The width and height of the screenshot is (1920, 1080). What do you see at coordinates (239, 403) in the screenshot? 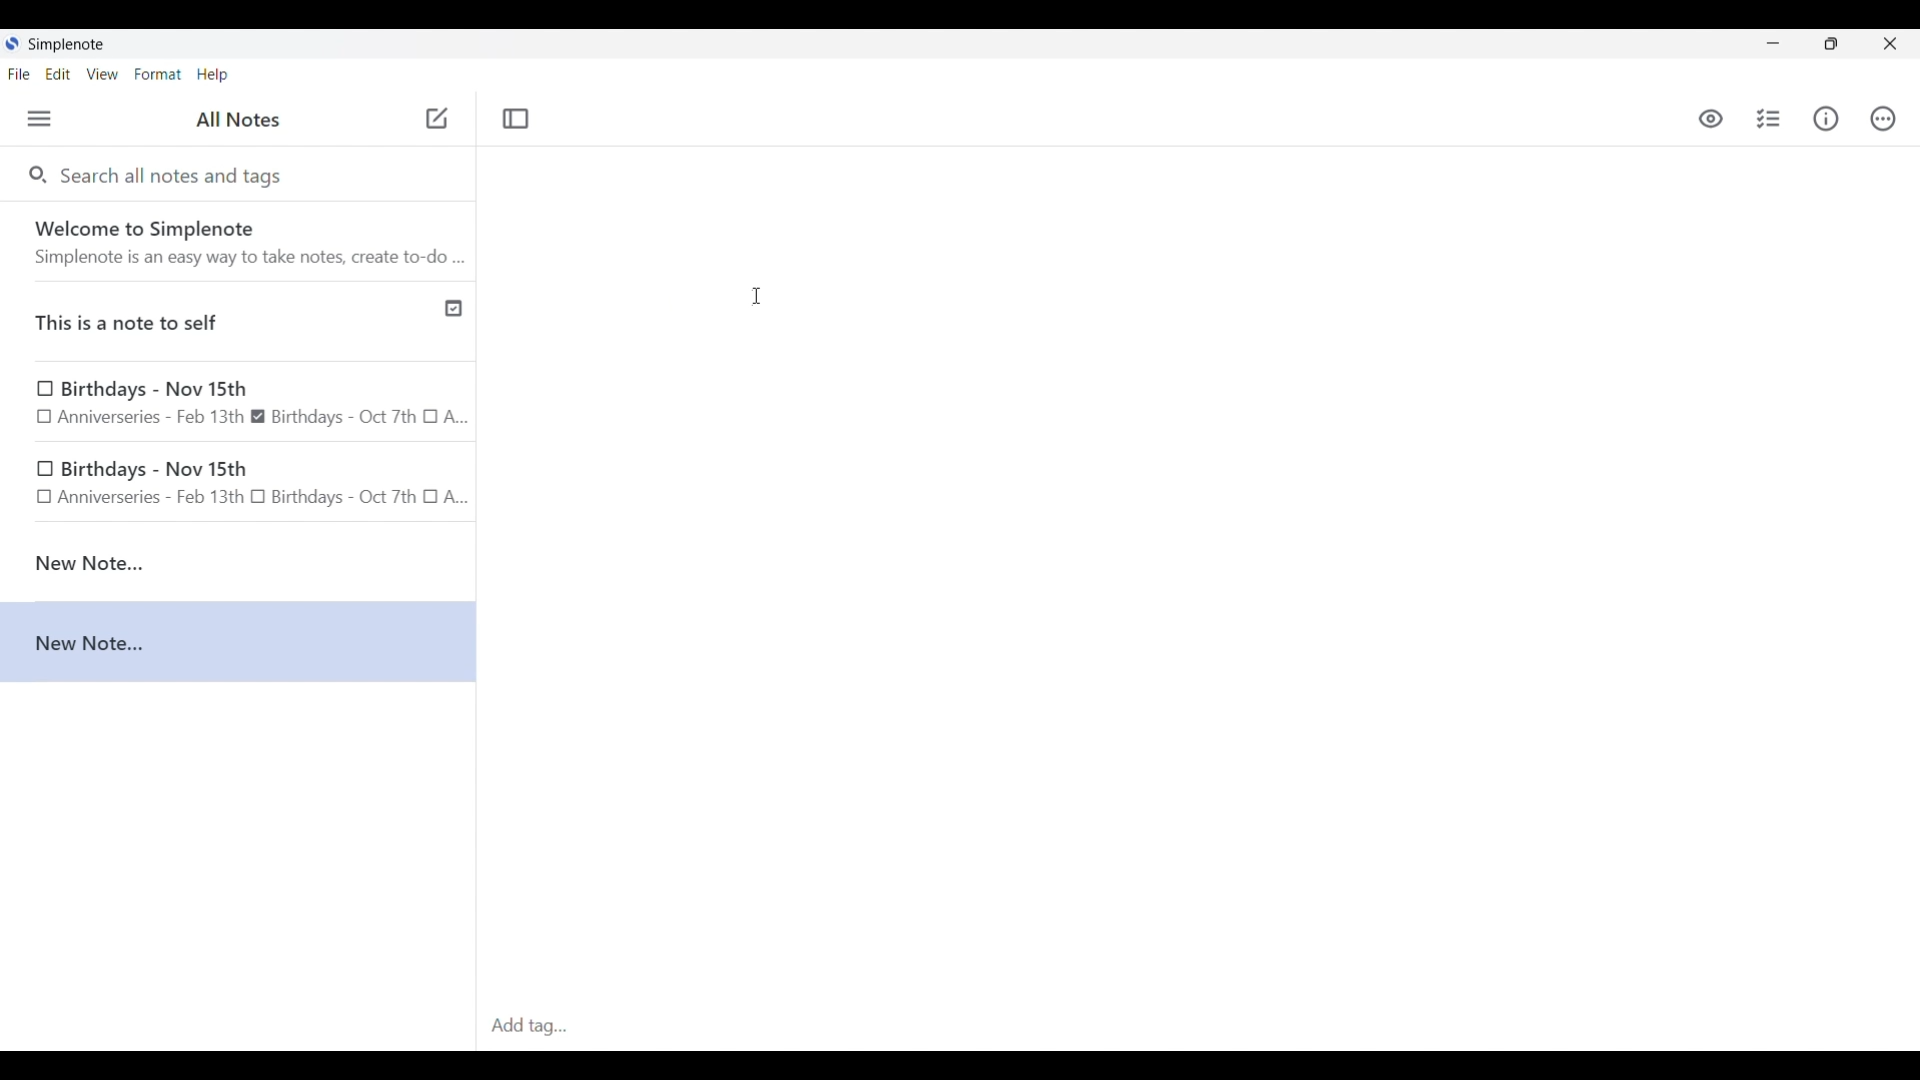
I see `Birthday note` at bounding box center [239, 403].